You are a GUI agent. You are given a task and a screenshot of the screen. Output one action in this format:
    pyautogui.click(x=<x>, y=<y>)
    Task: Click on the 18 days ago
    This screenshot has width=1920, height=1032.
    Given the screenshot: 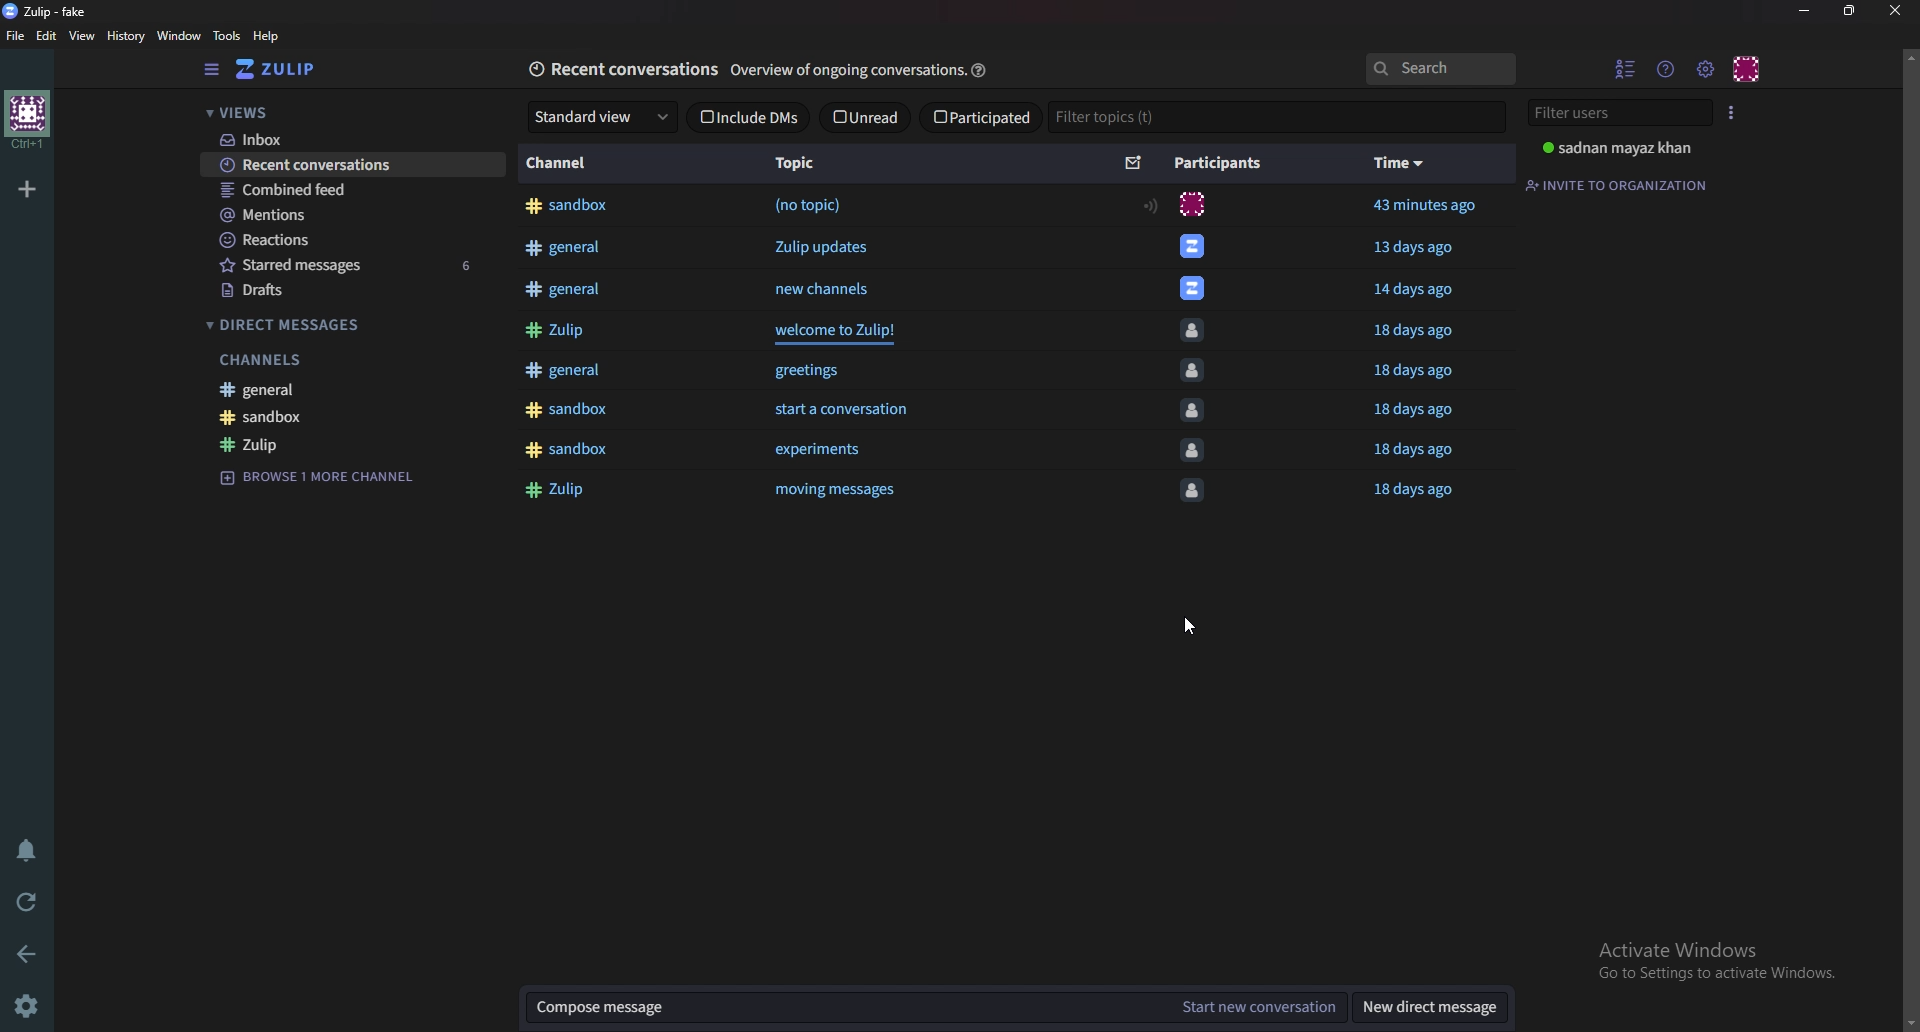 What is the action you would take?
    pyautogui.click(x=1419, y=498)
    